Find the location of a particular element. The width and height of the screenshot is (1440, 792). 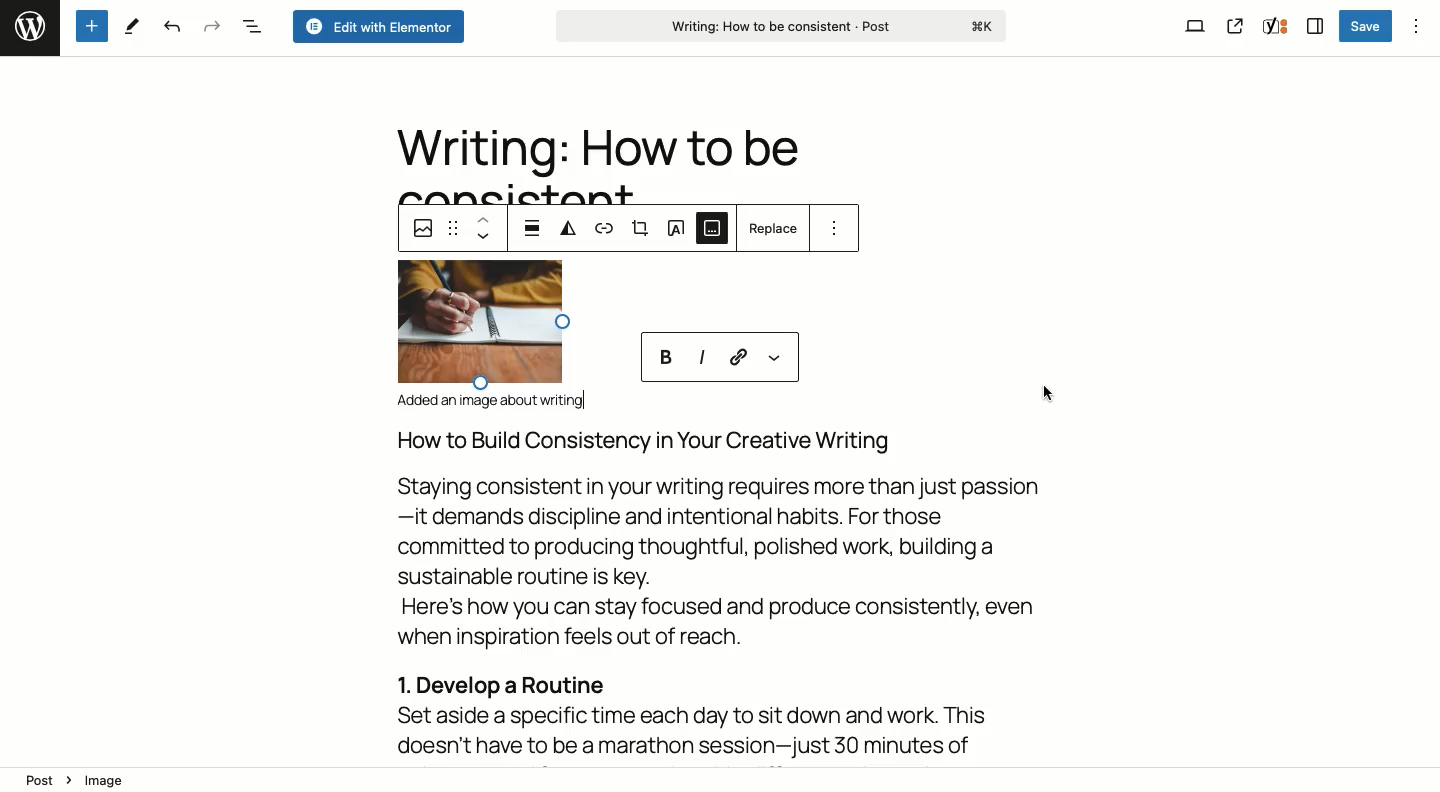

Image is located at coordinates (420, 231).